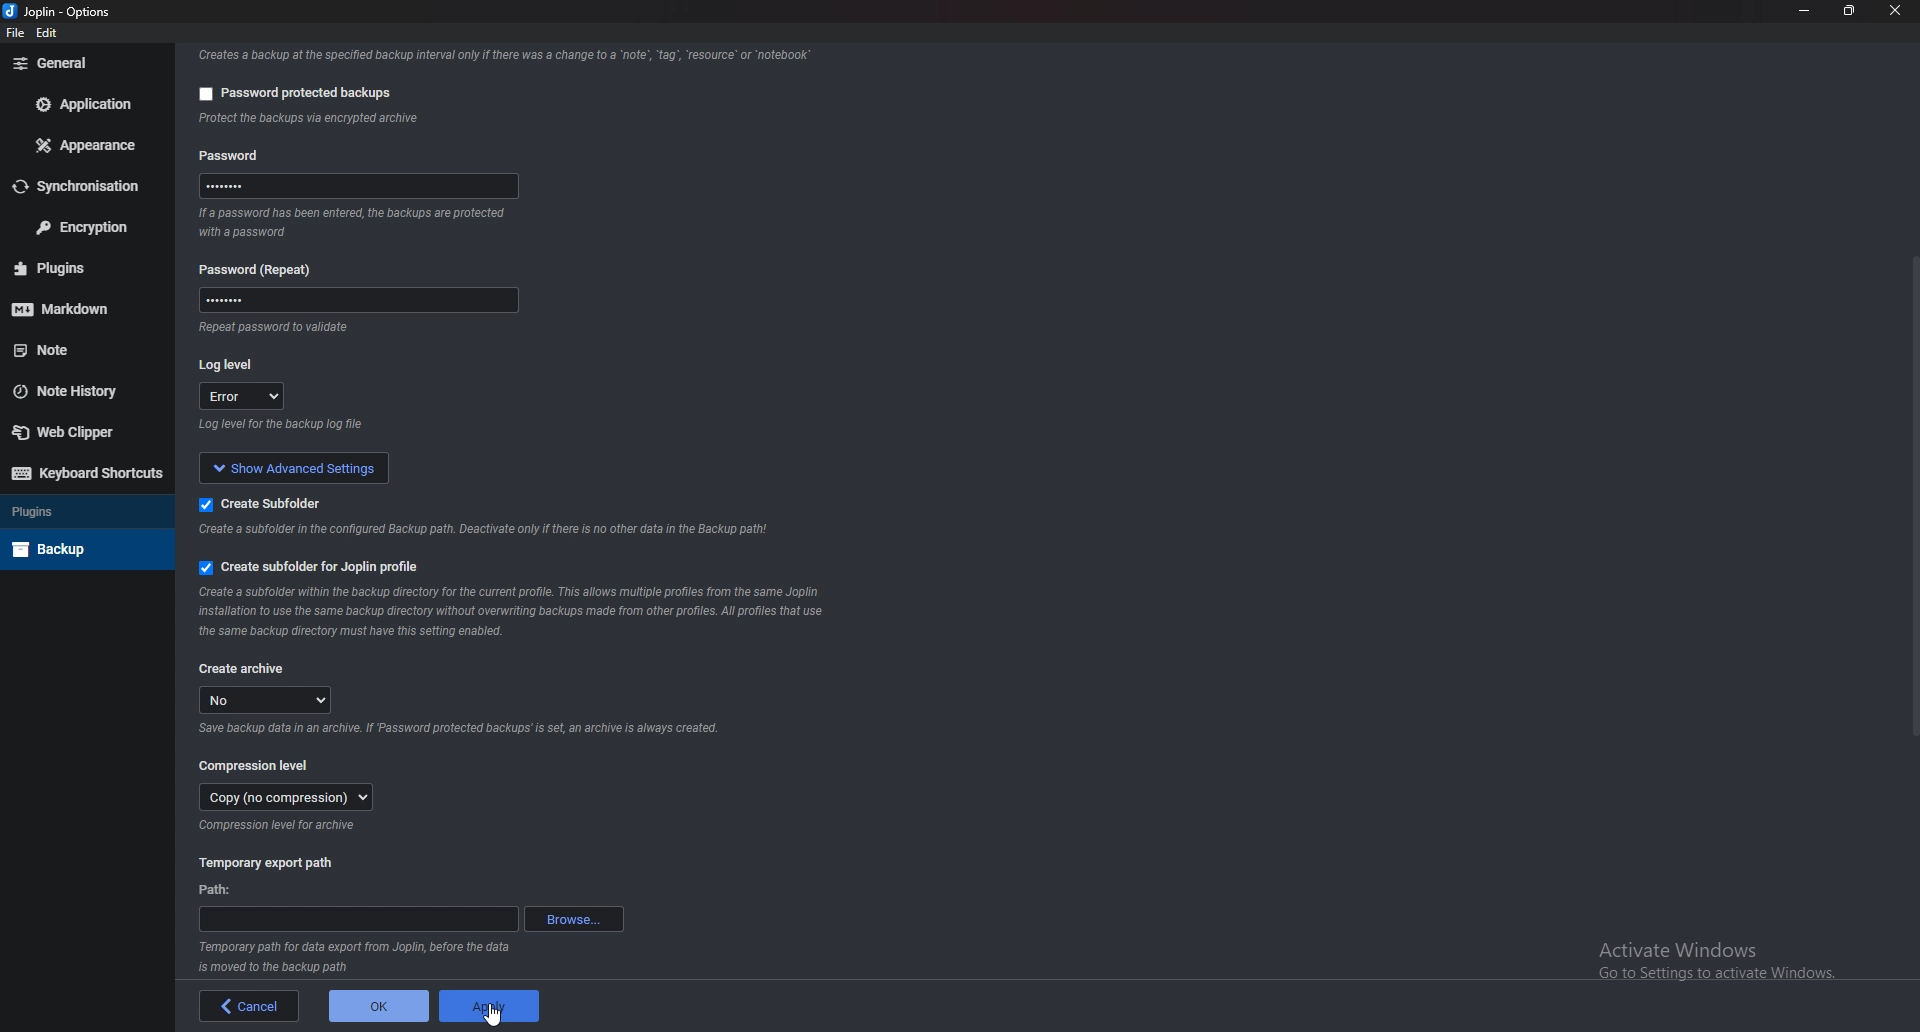 This screenshot has height=1032, width=1920. Describe the element at coordinates (85, 306) in the screenshot. I see `Markdown` at that location.